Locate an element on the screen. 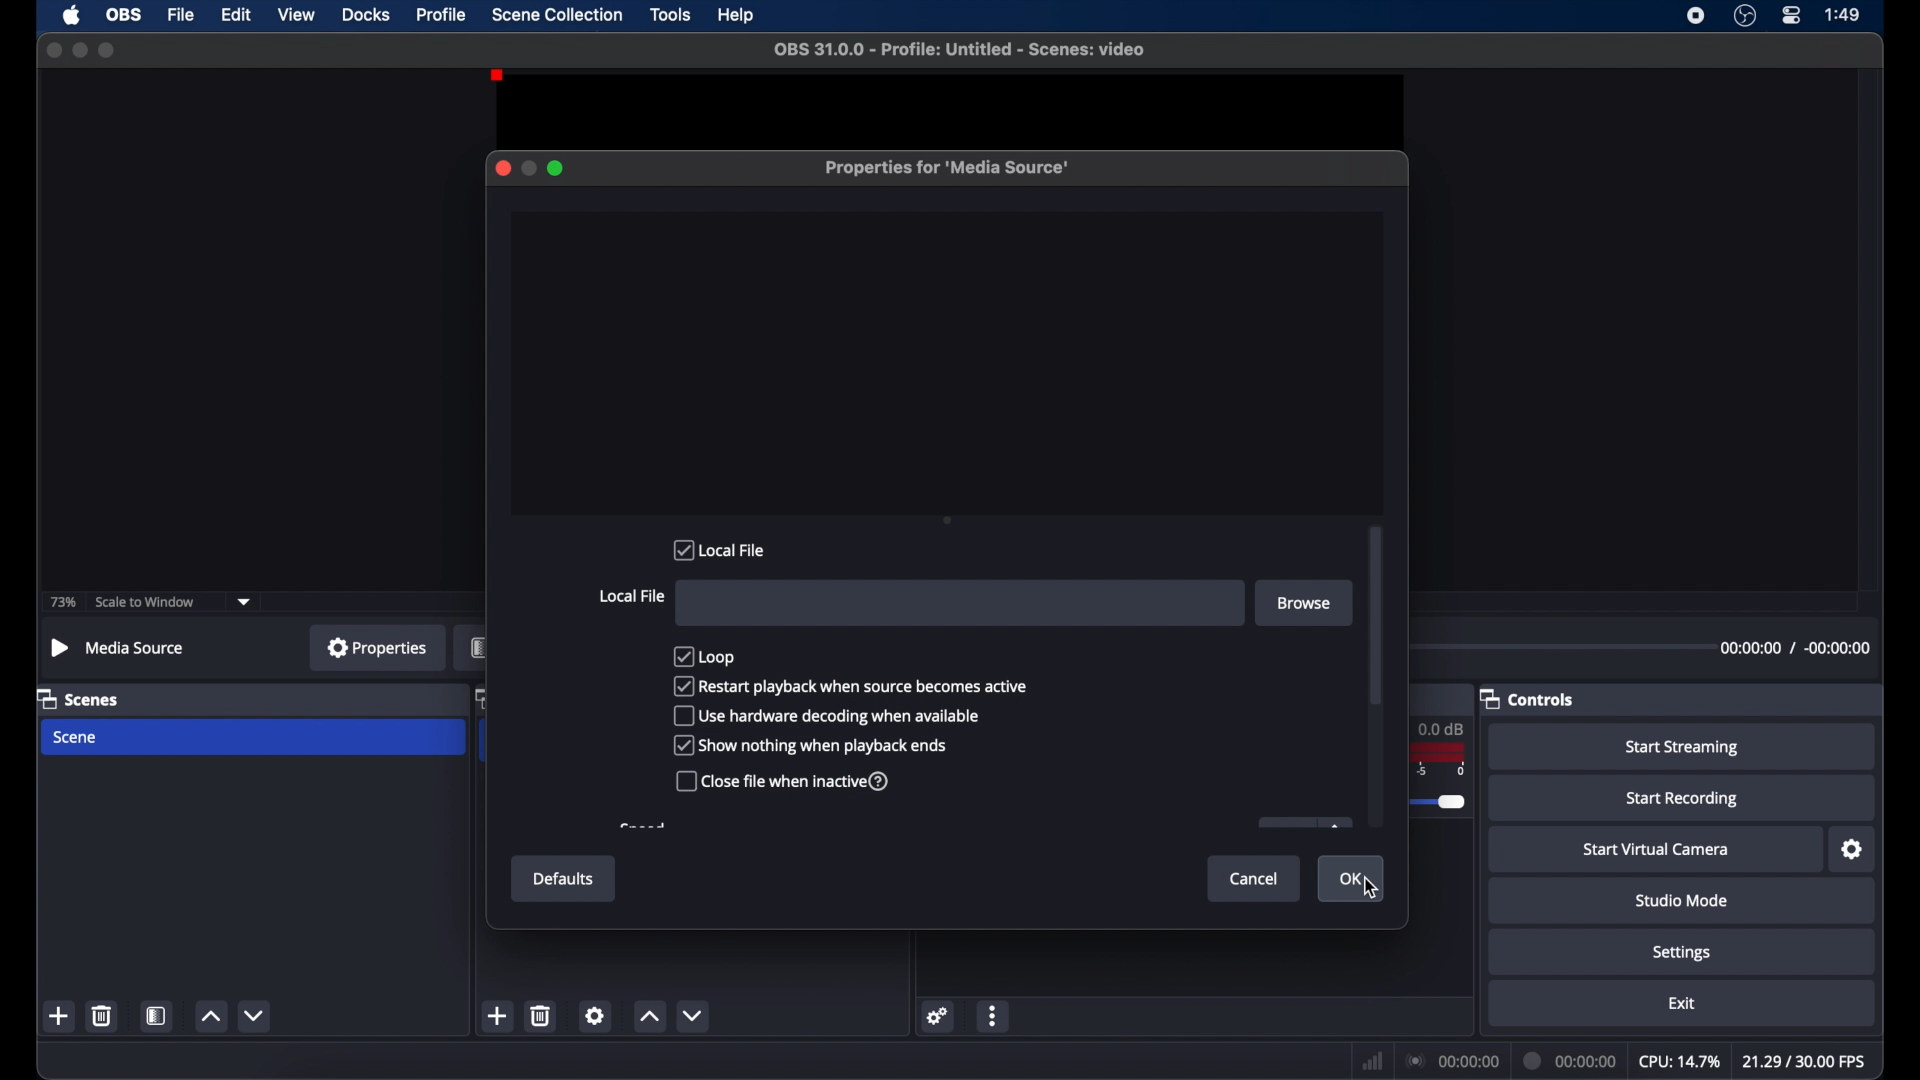 Image resolution: width=1920 pixels, height=1080 pixels. checkbox is located at coordinates (851, 687).